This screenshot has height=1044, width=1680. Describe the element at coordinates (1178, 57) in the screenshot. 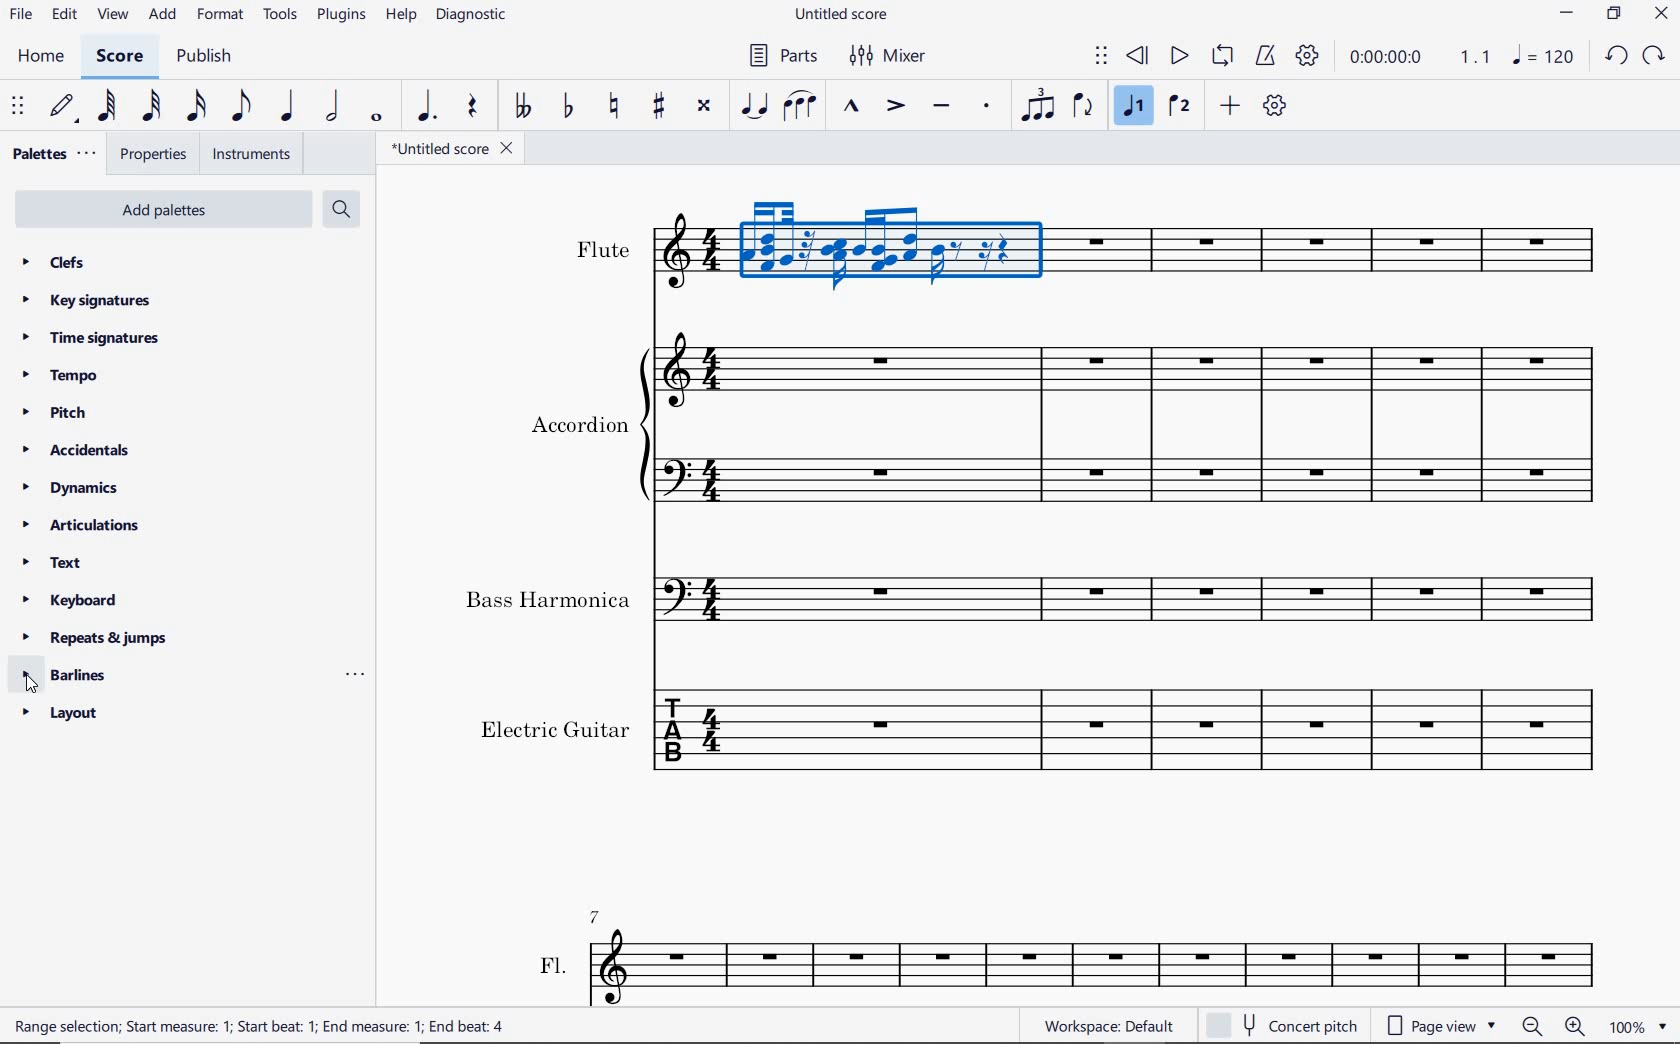

I see `play` at that location.